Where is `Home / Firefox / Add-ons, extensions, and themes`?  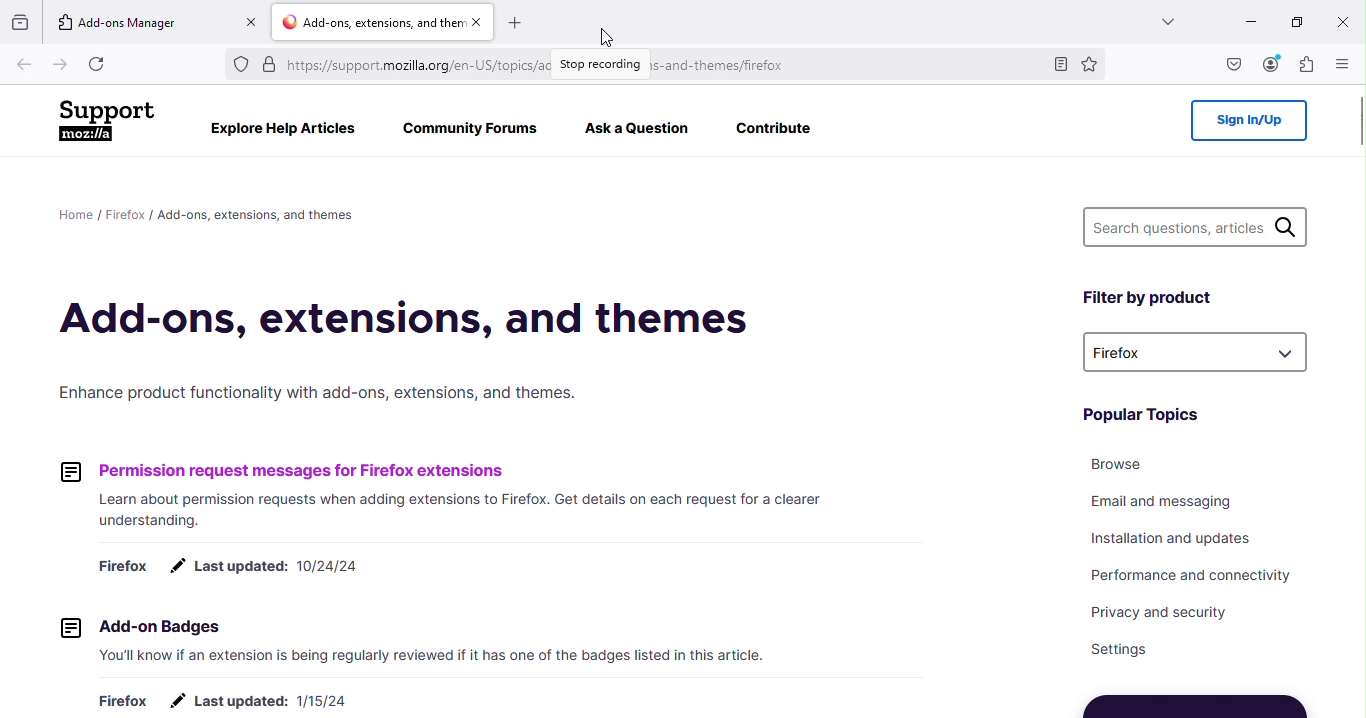 Home / Firefox / Add-ons, extensions, and themes is located at coordinates (199, 215).